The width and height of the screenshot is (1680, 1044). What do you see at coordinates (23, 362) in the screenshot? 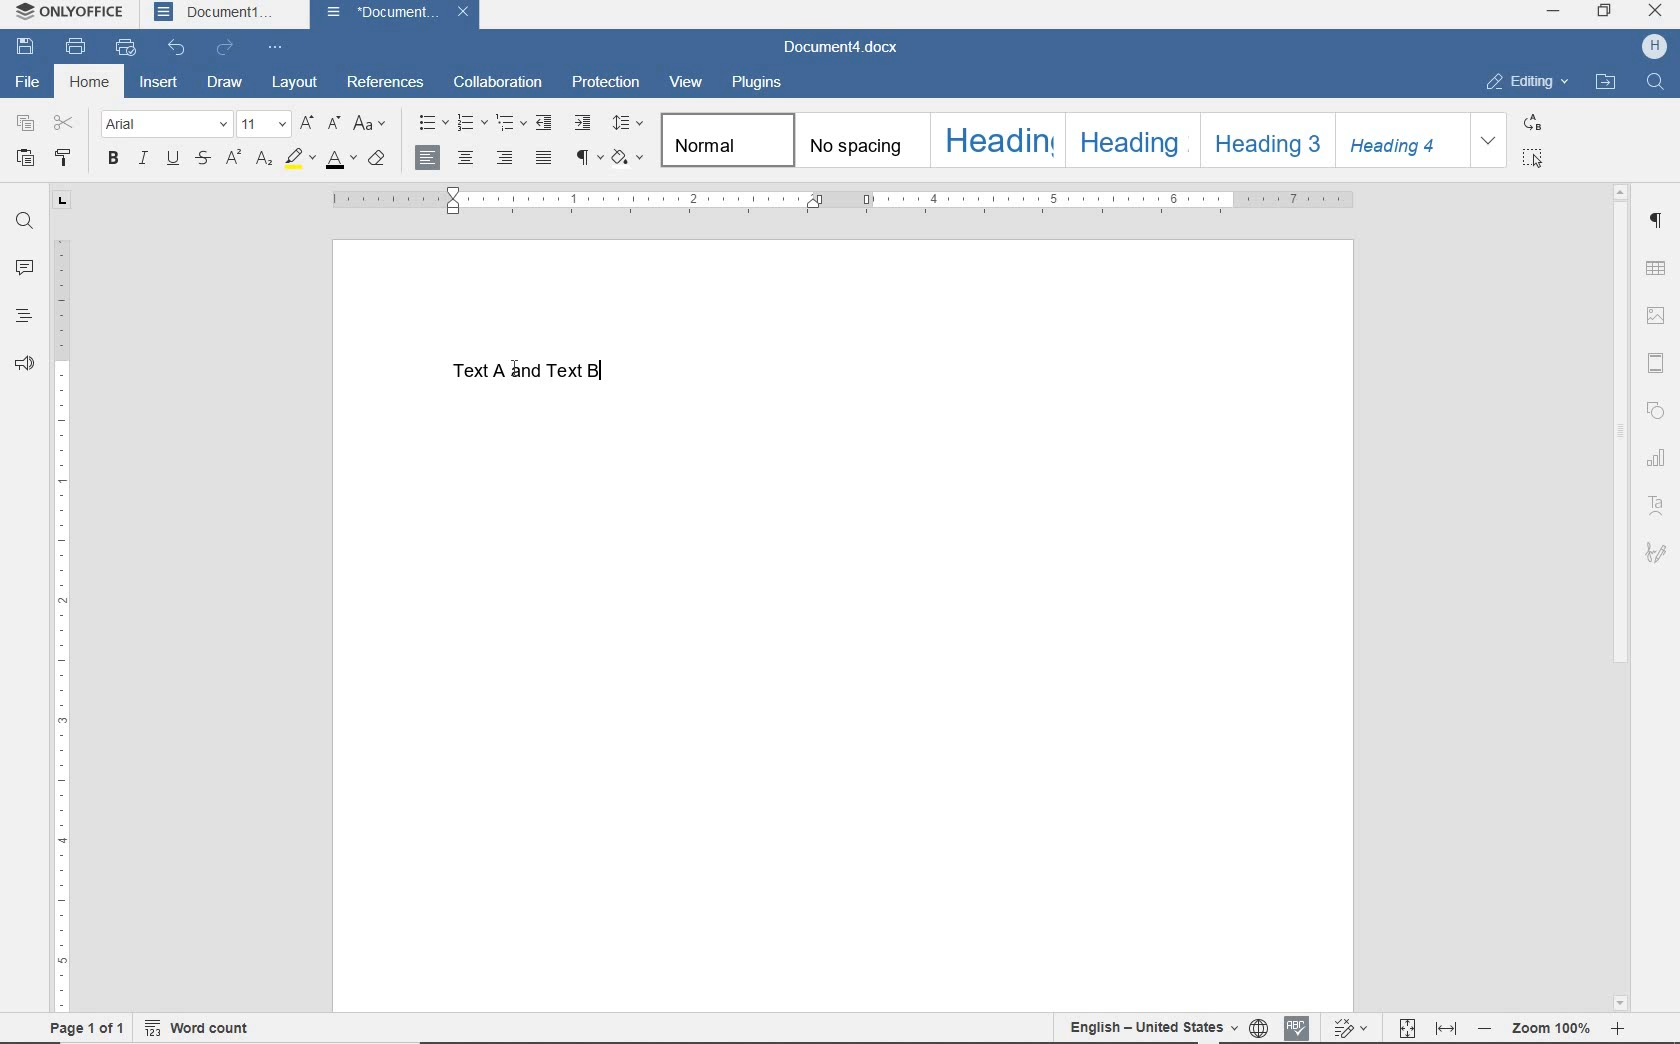
I see `FEEDBACK & SUPPORT` at bounding box center [23, 362].